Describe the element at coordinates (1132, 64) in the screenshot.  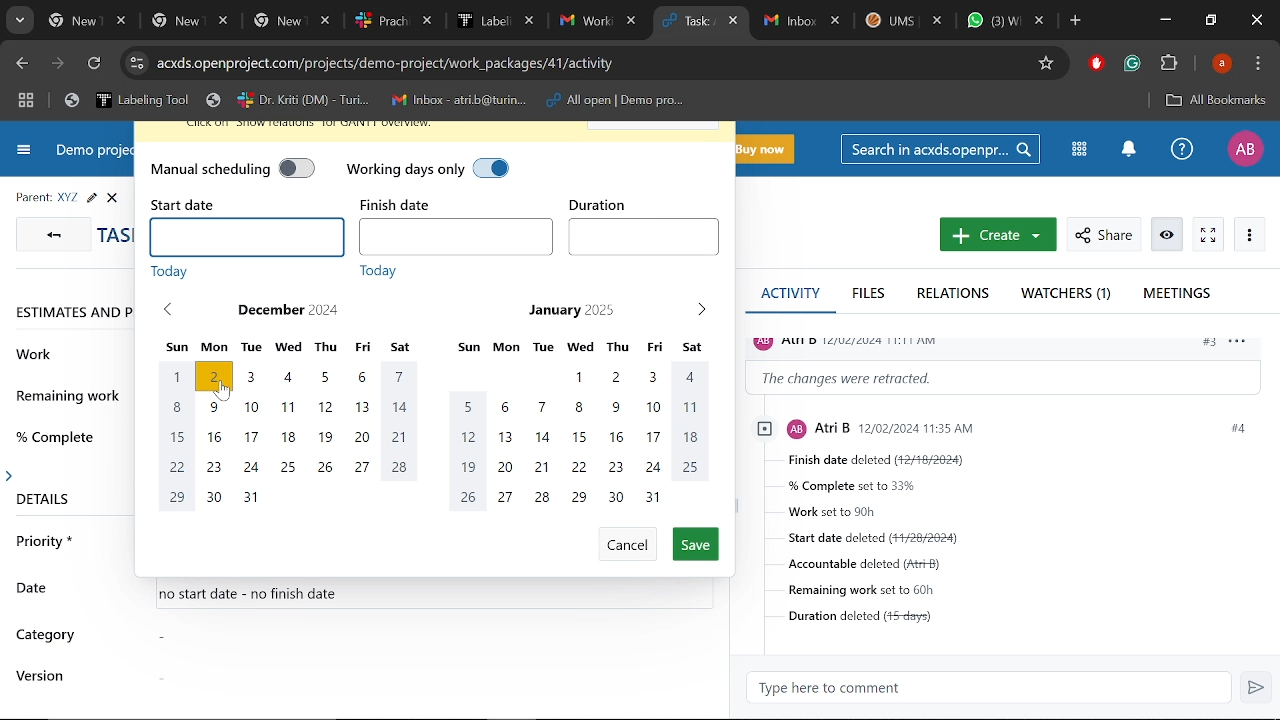
I see `Grammerly` at that location.